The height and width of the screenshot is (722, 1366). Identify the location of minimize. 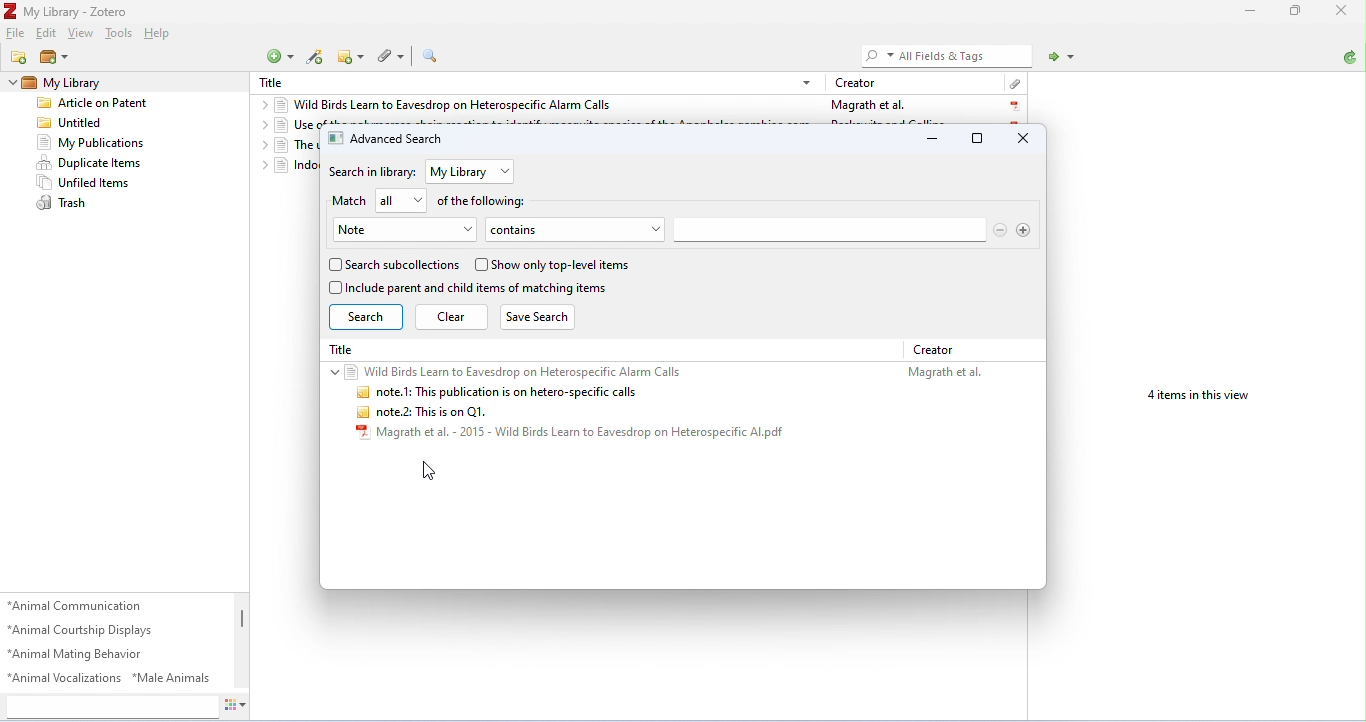
(935, 139).